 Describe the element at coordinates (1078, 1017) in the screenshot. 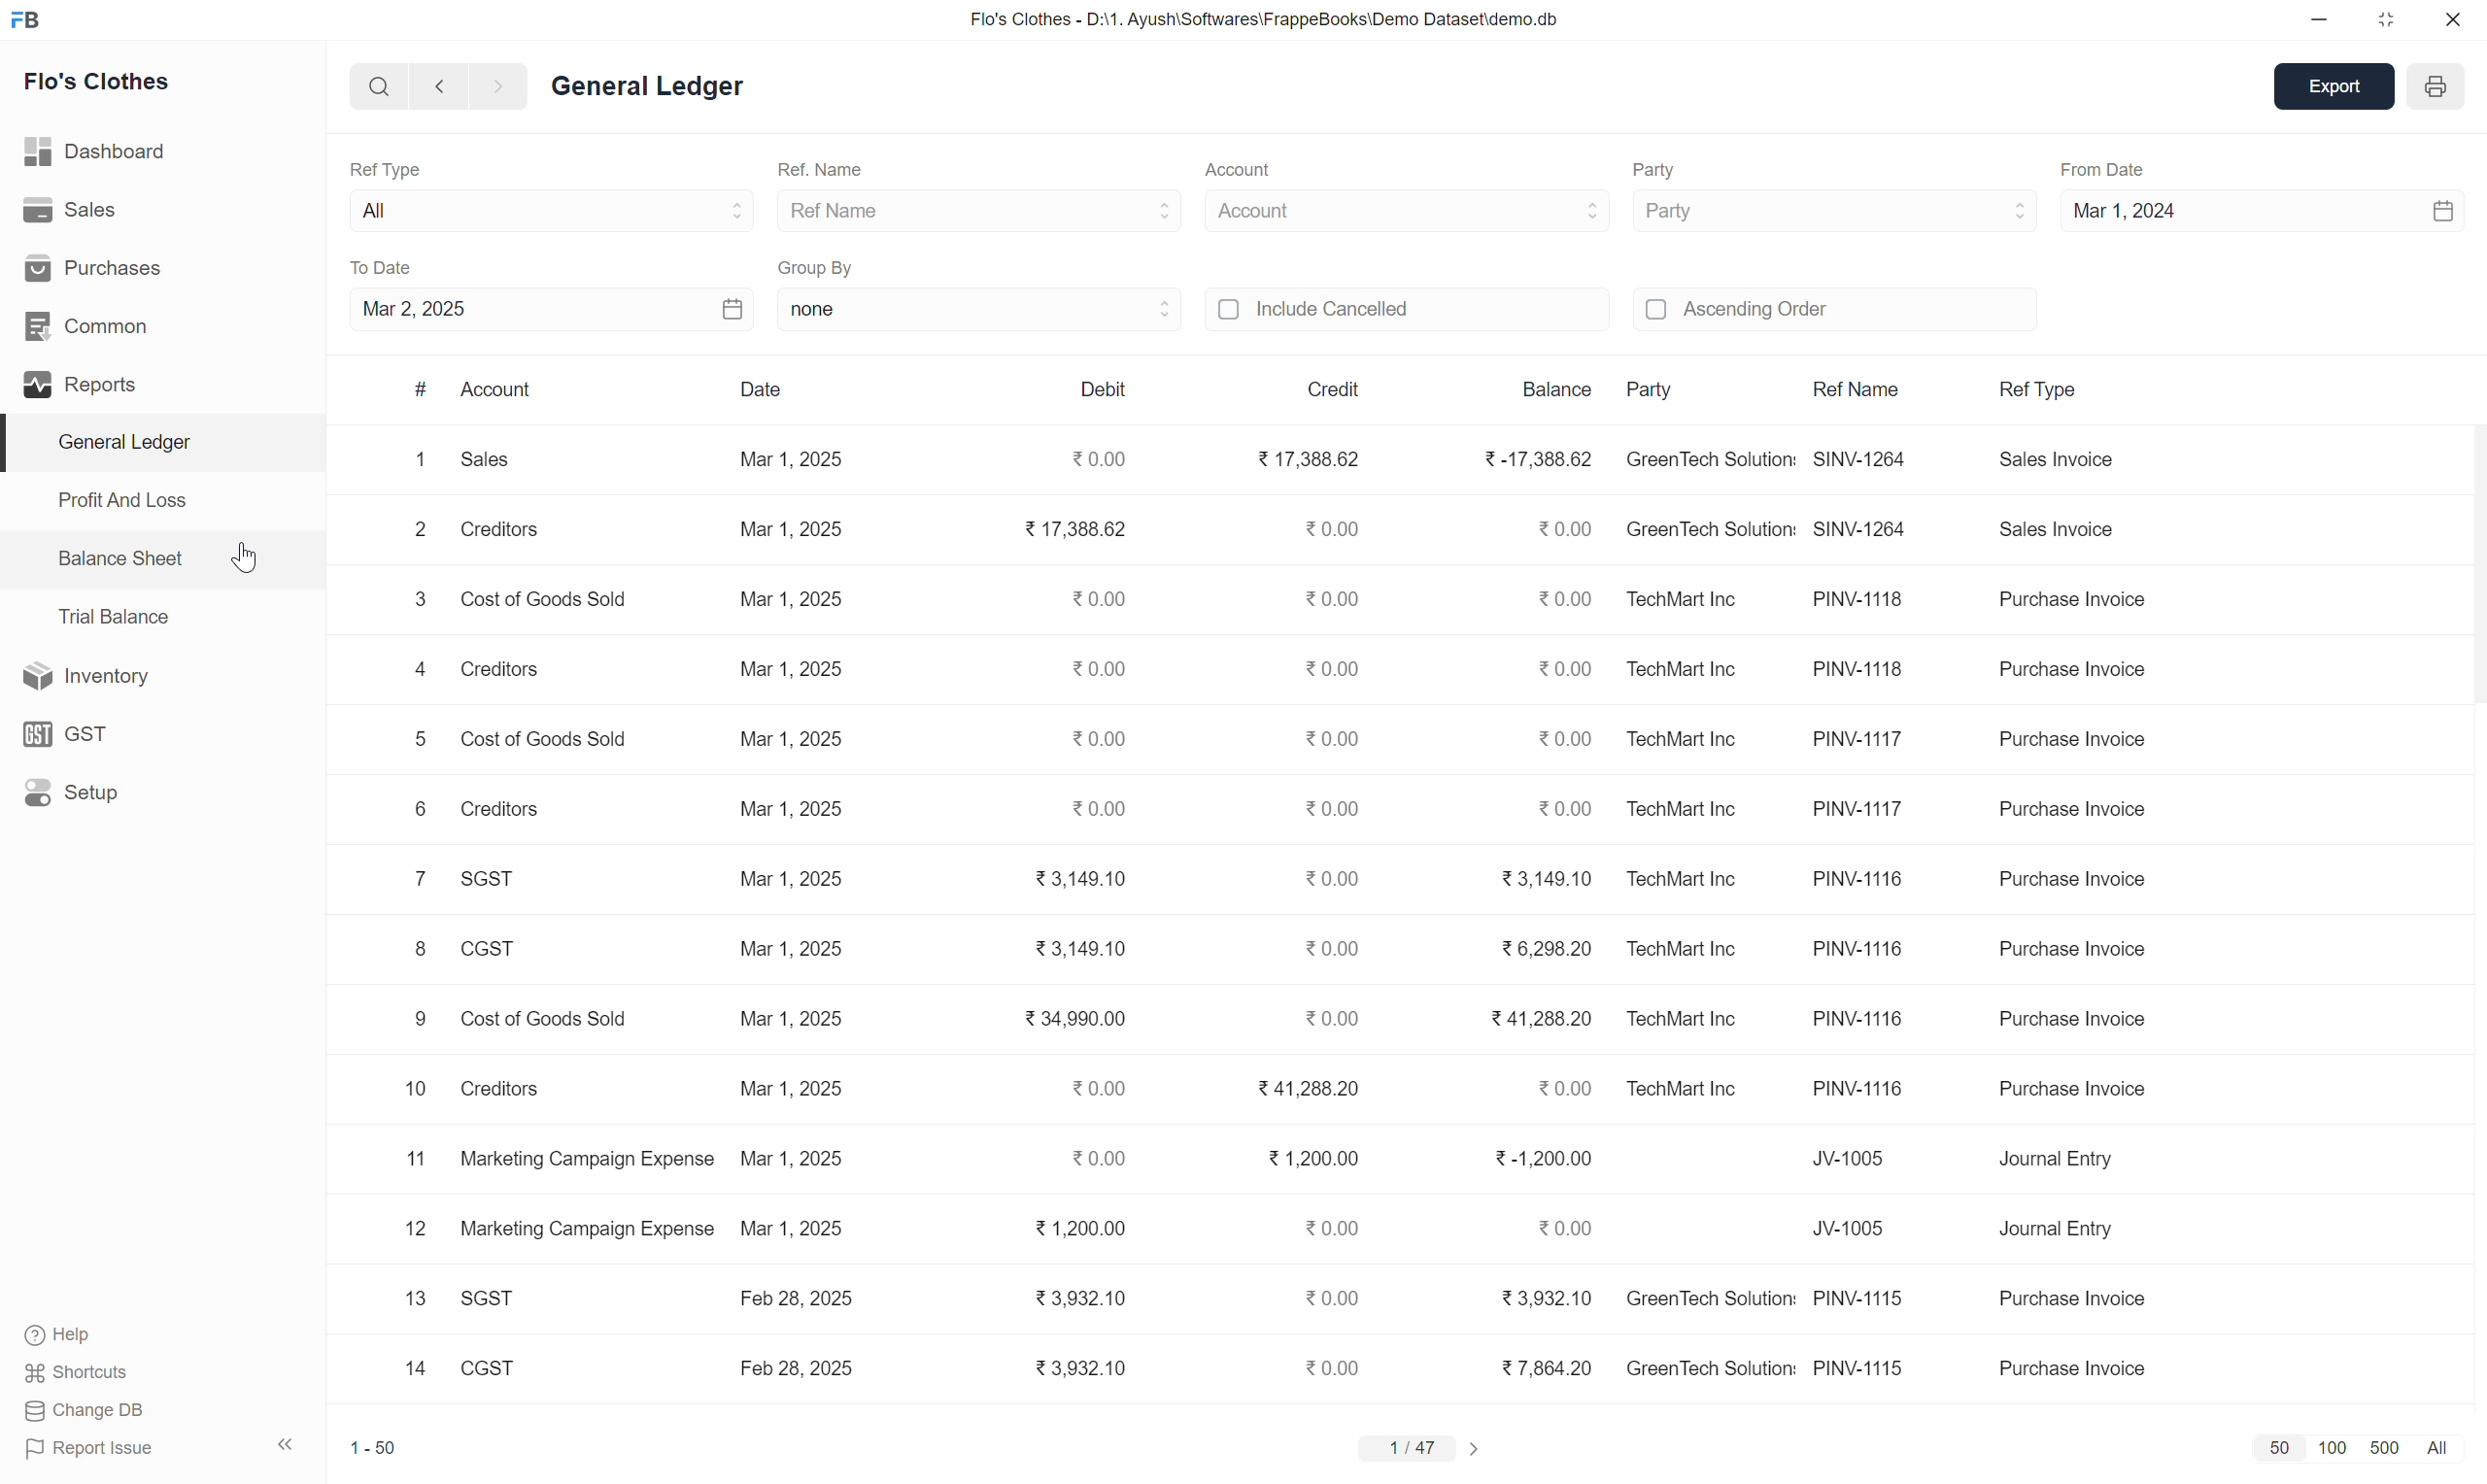

I see `¥34,990.00` at that location.